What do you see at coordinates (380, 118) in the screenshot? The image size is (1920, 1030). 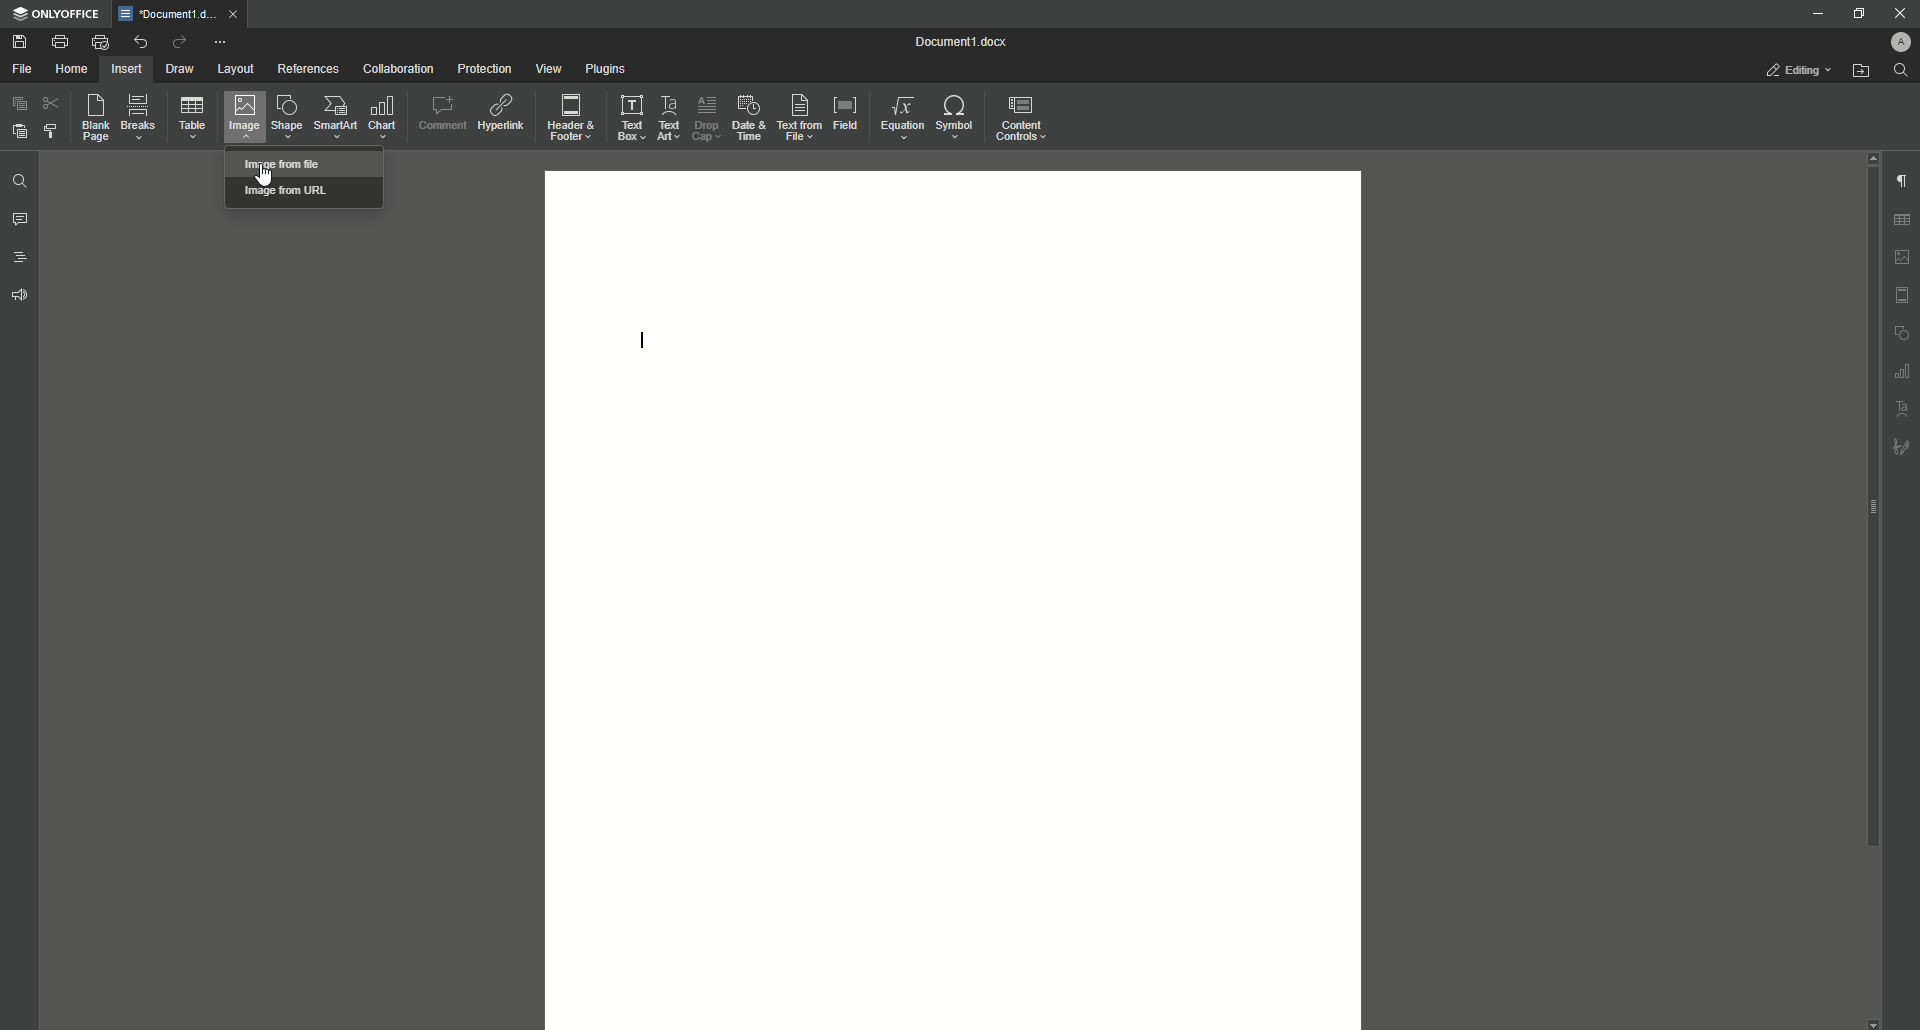 I see `Chart` at bounding box center [380, 118].